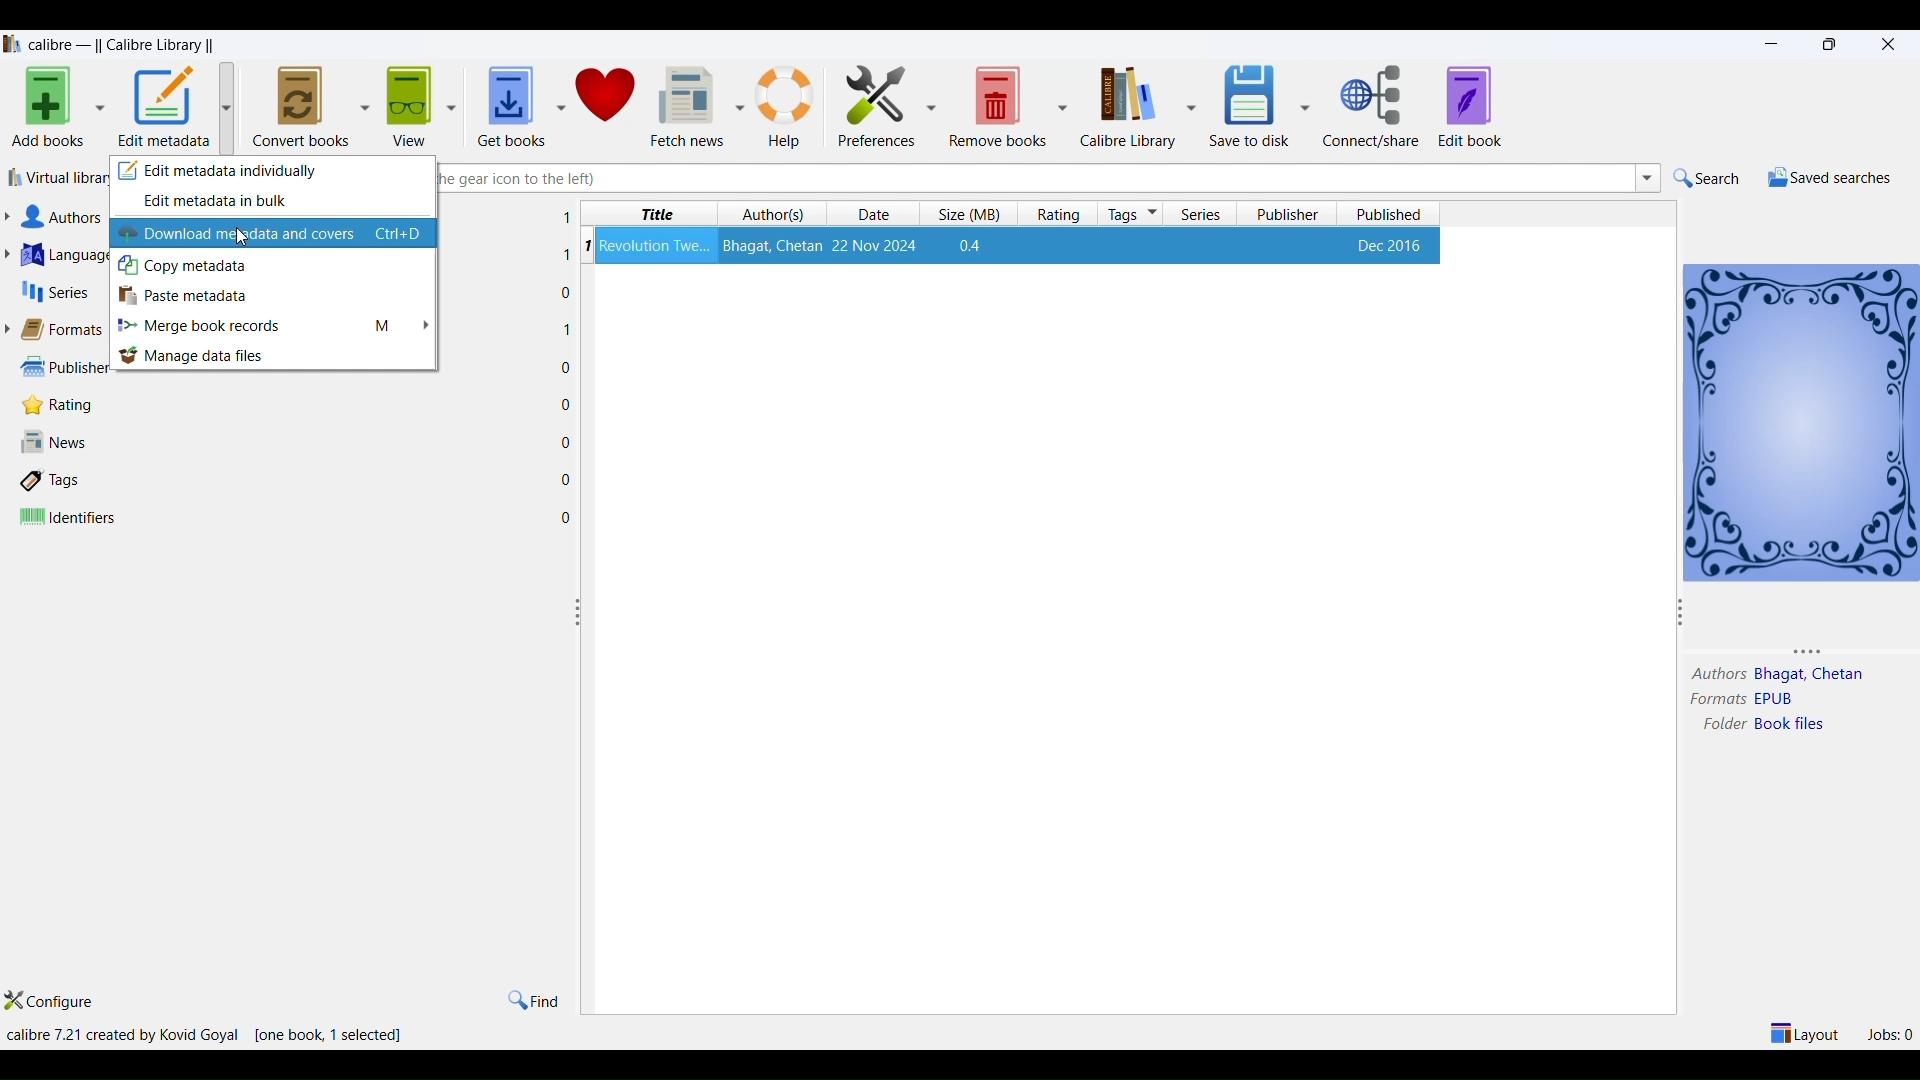 Image resolution: width=1920 pixels, height=1080 pixels. Describe the element at coordinates (1478, 105) in the screenshot. I see `edit book` at that location.